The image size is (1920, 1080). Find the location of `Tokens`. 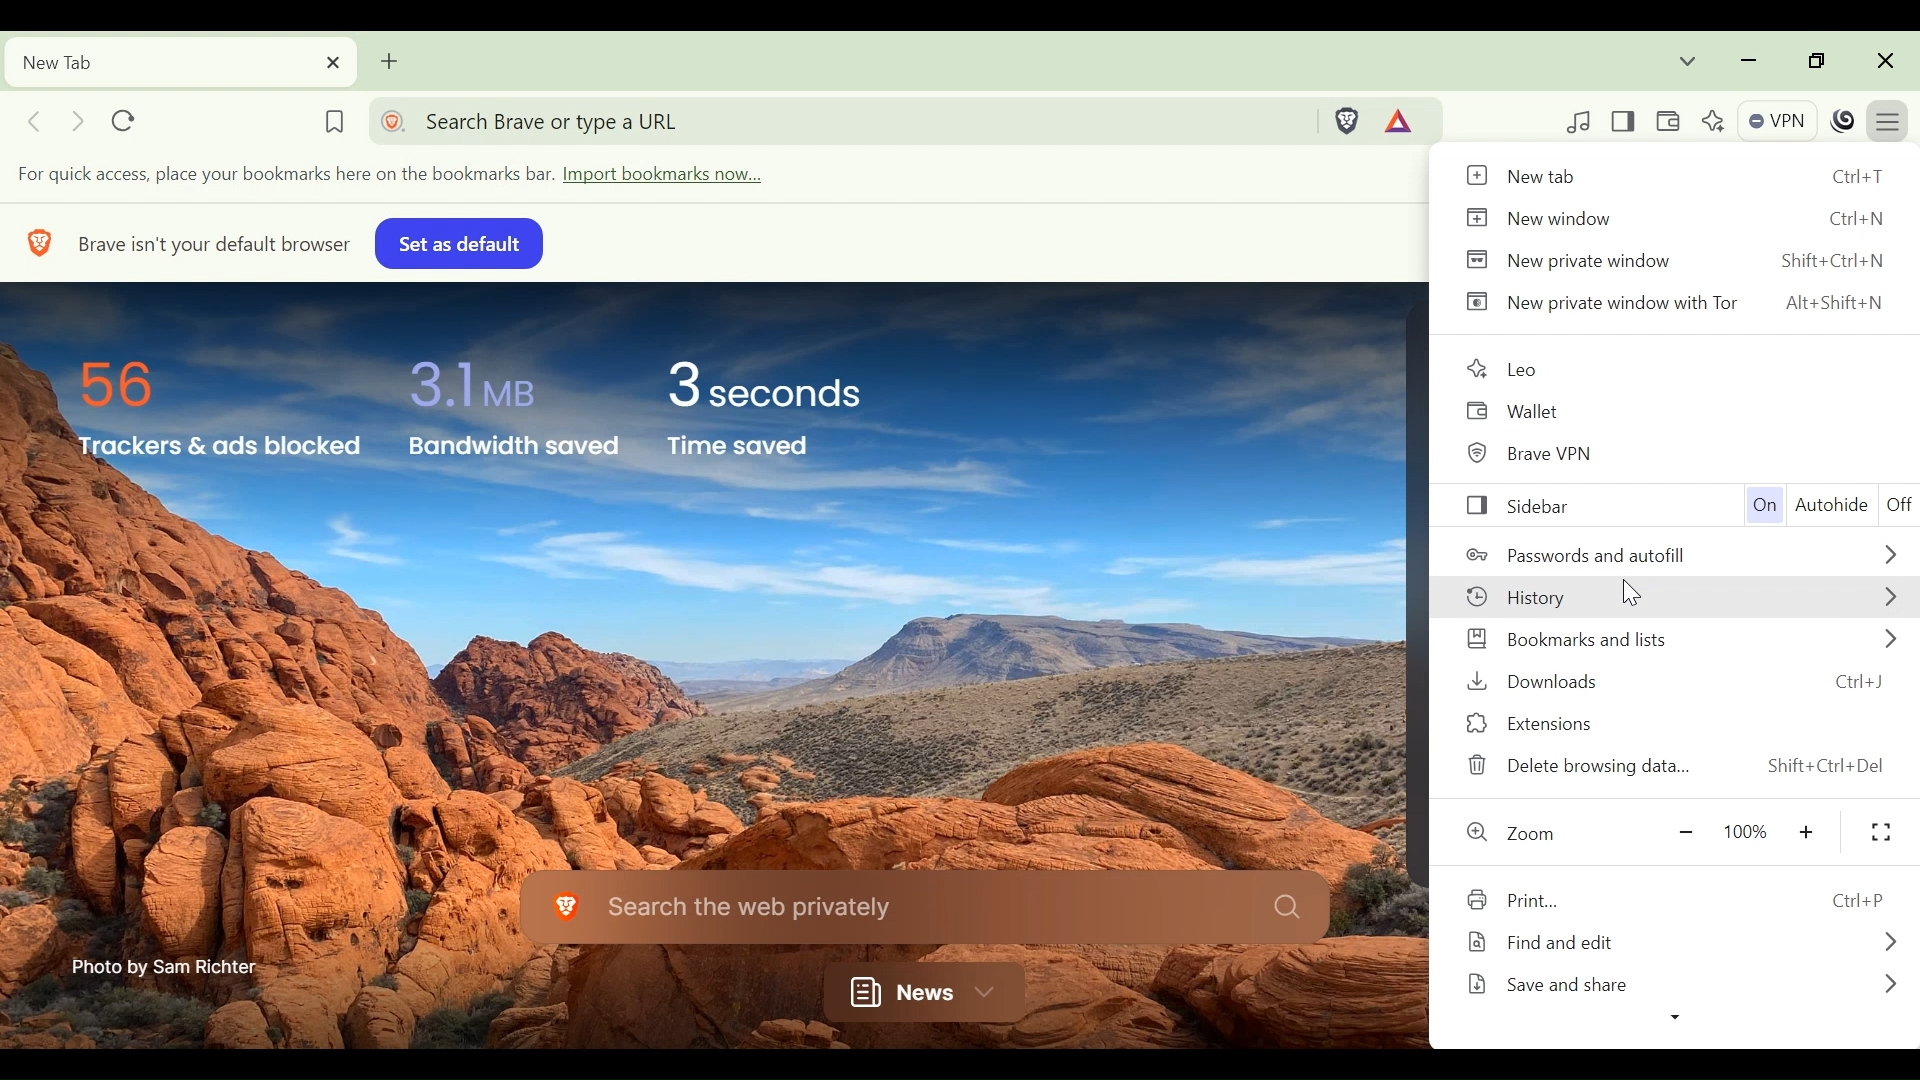

Tokens is located at coordinates (1405, 120).